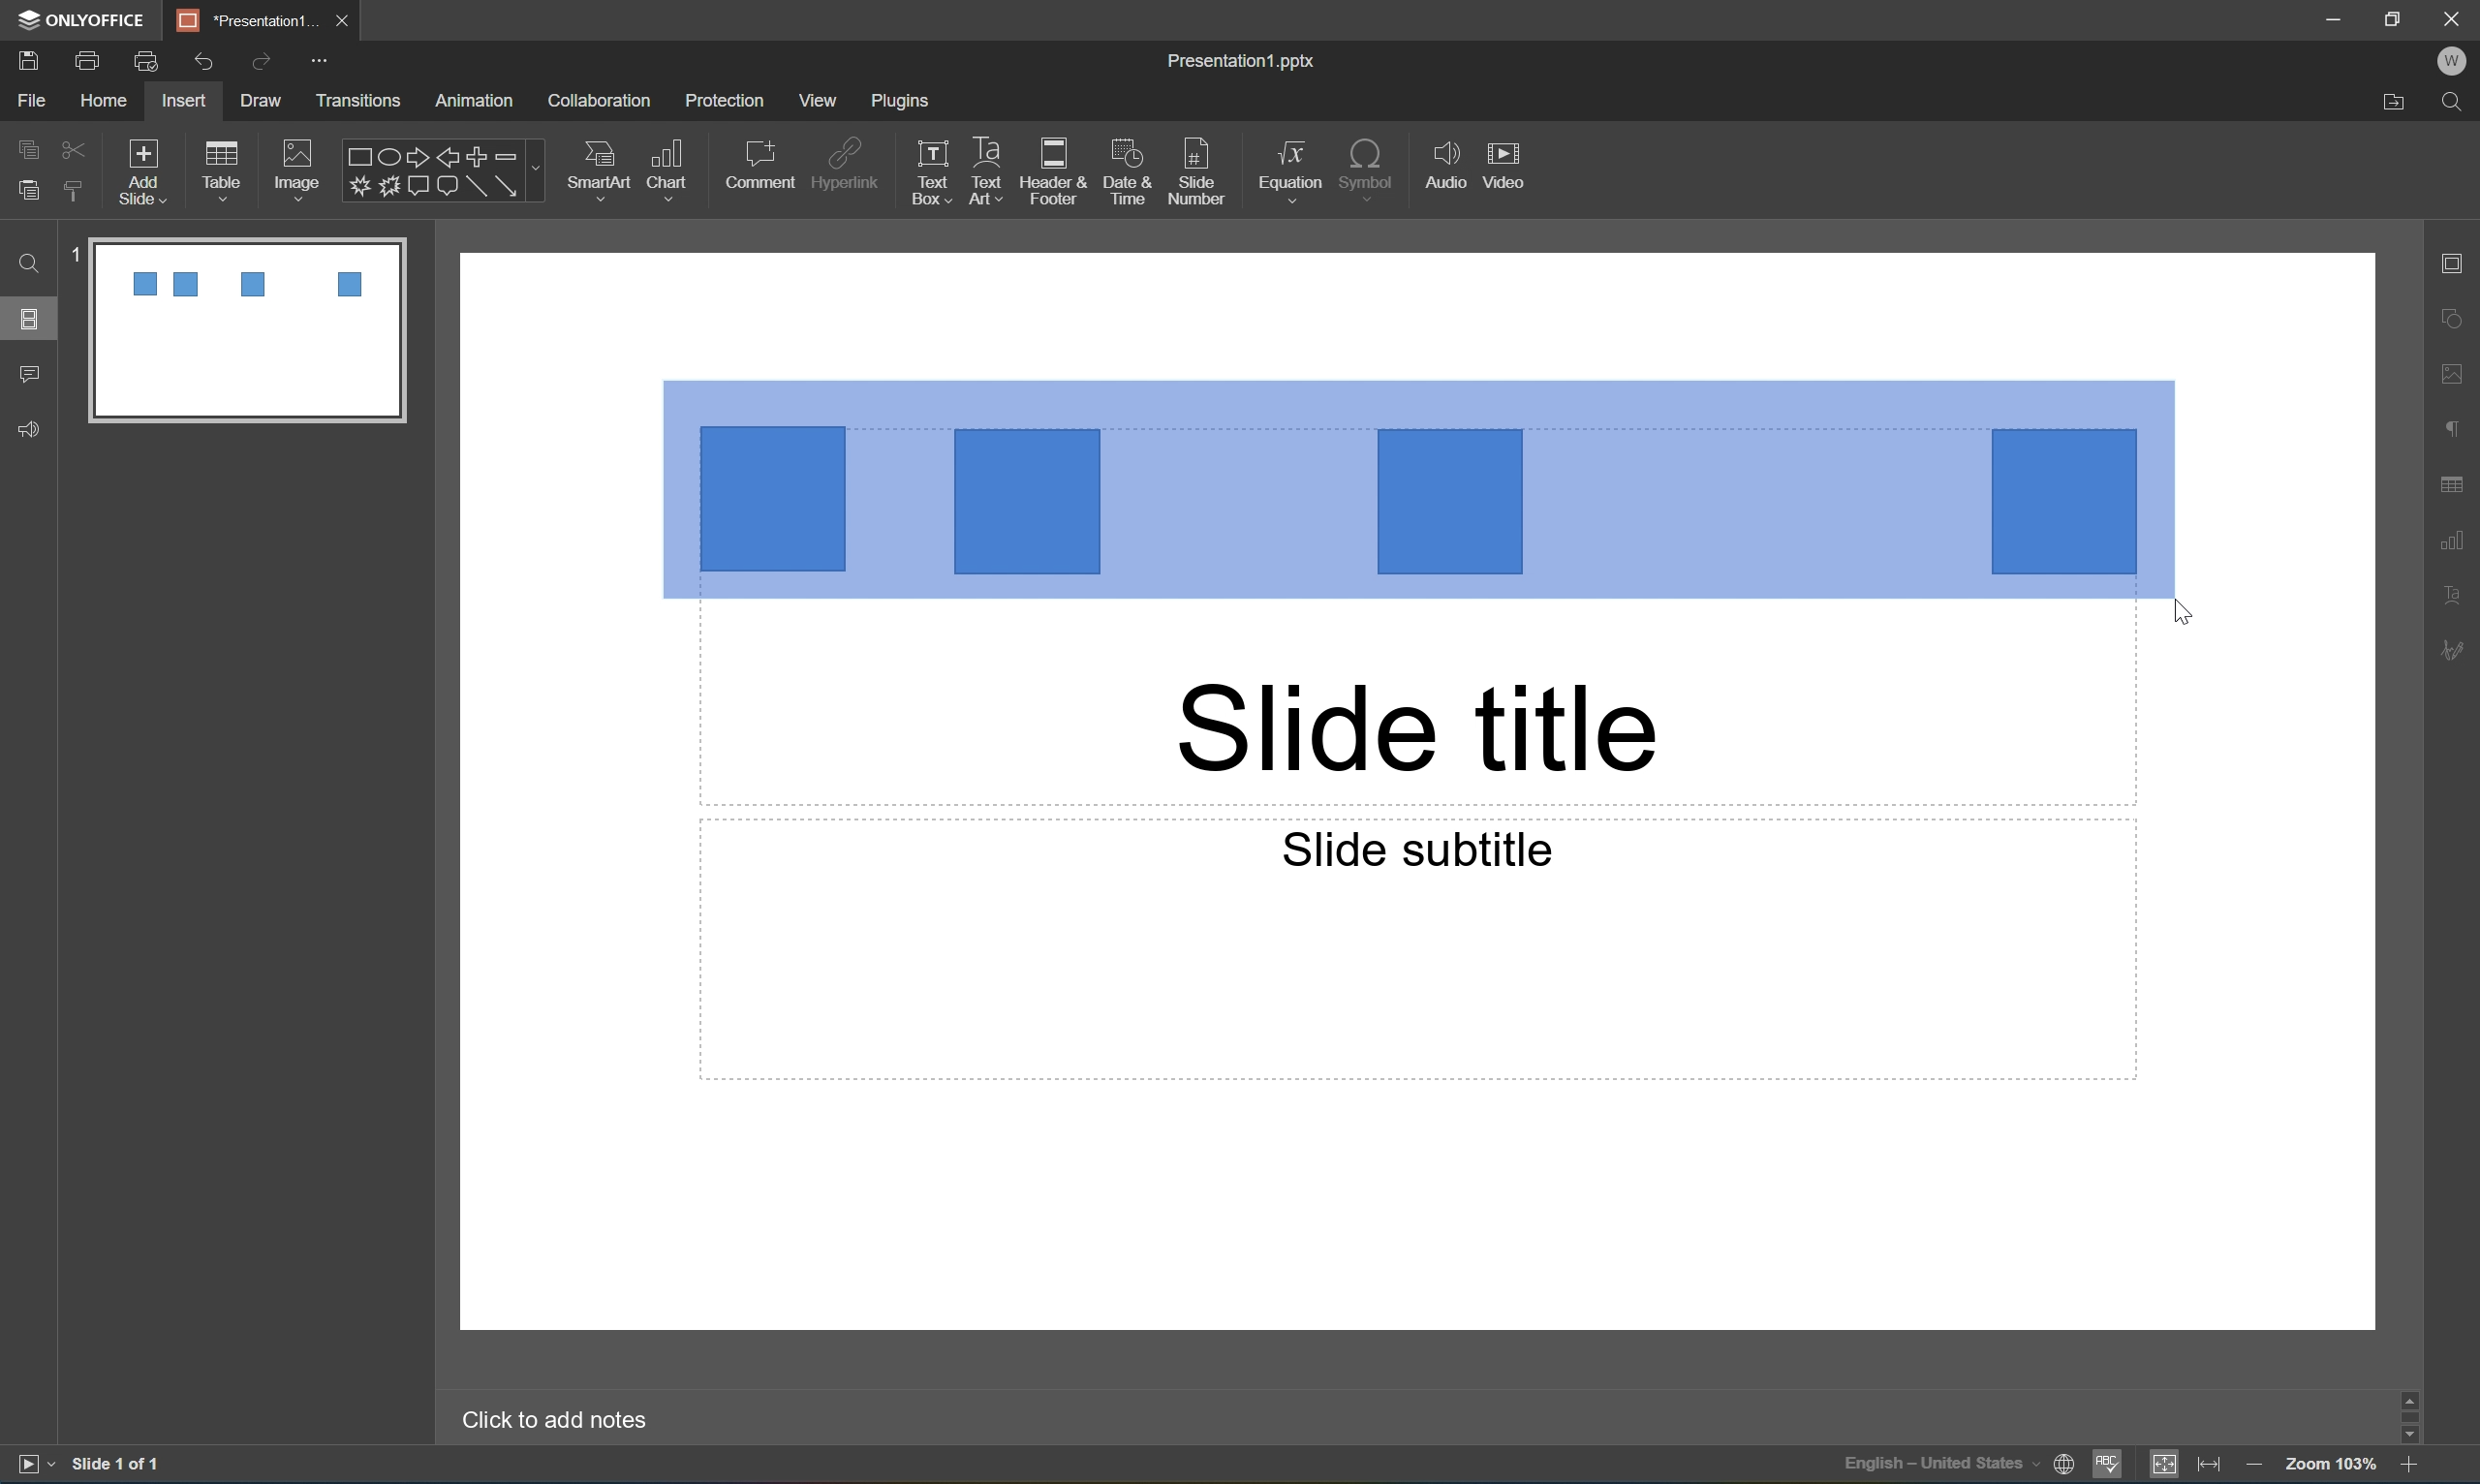 This screenshot has width=2480, height=1484. What do you see at coordinates (2461, 377) in the screenshot?
I see `image settings` at bounding box center [2461, 377].